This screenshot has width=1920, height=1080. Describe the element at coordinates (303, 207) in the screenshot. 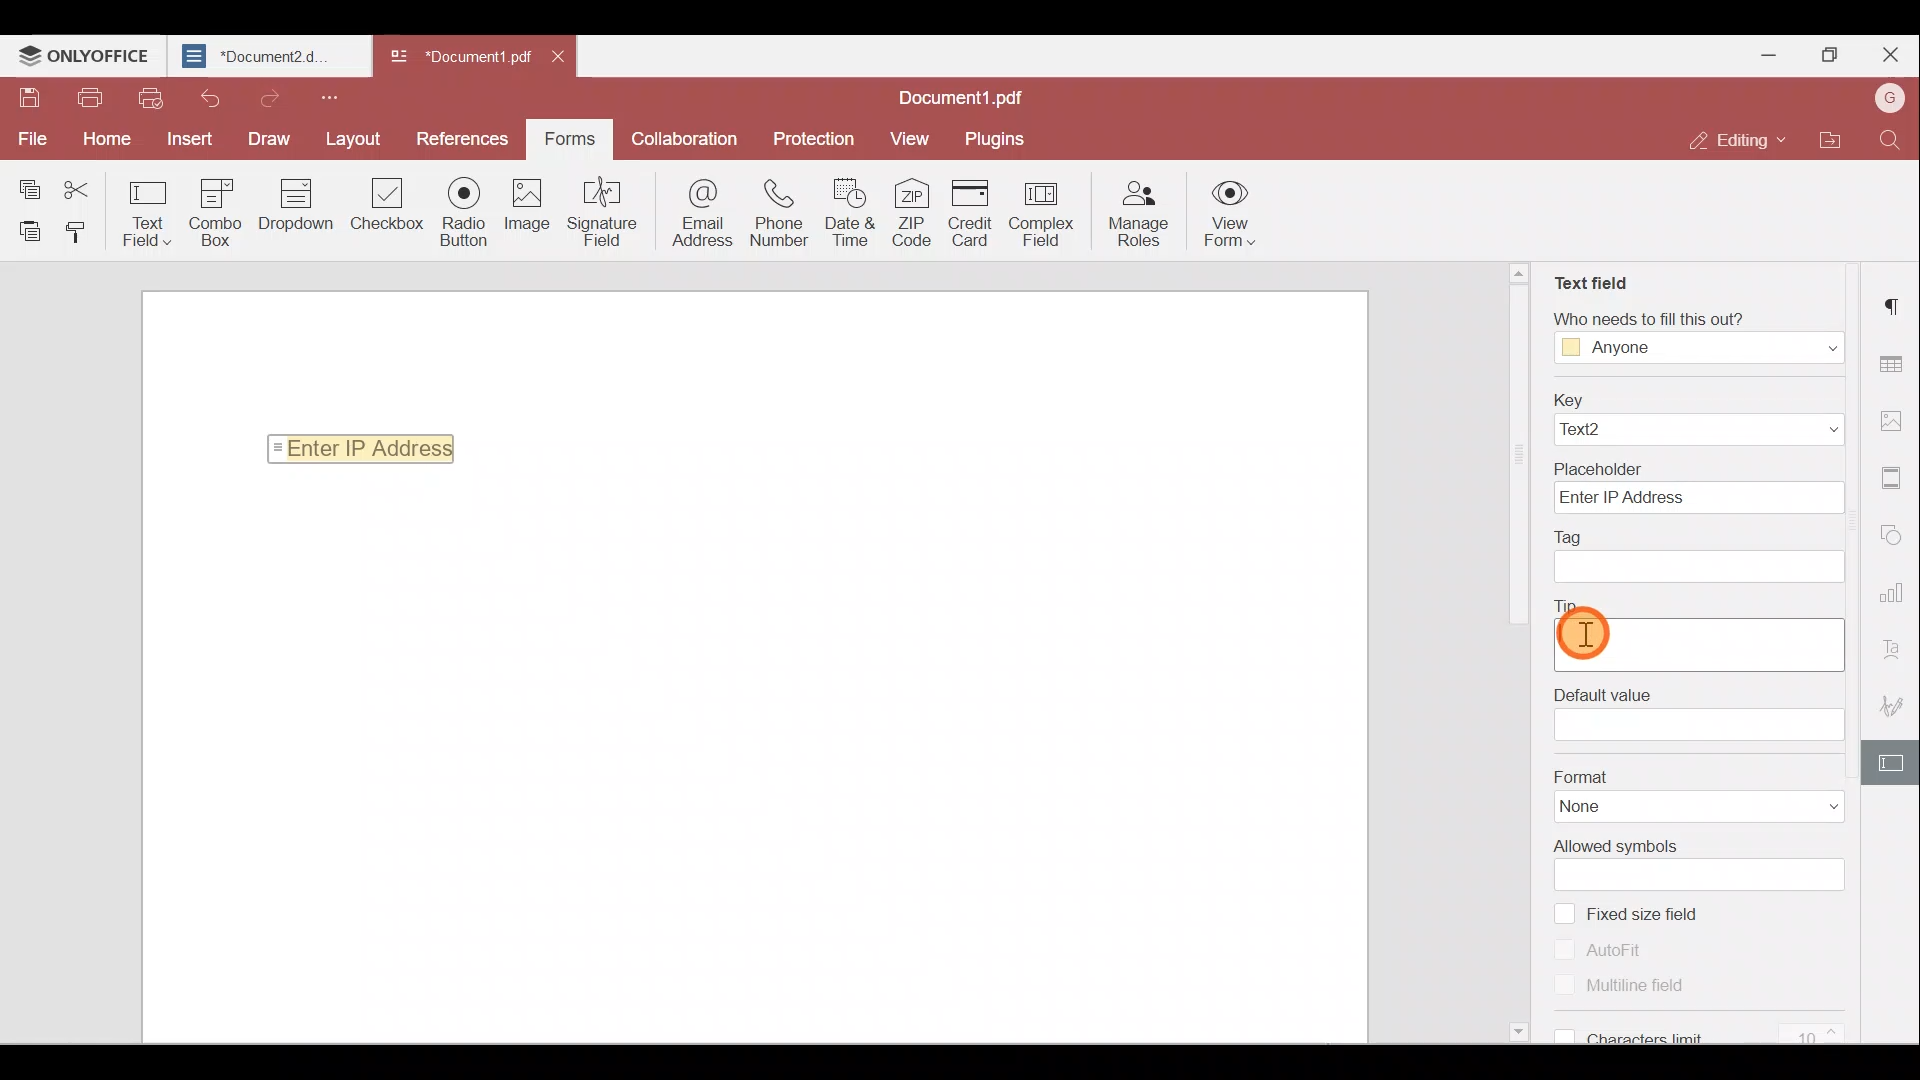

I see `Drop down` at that location.